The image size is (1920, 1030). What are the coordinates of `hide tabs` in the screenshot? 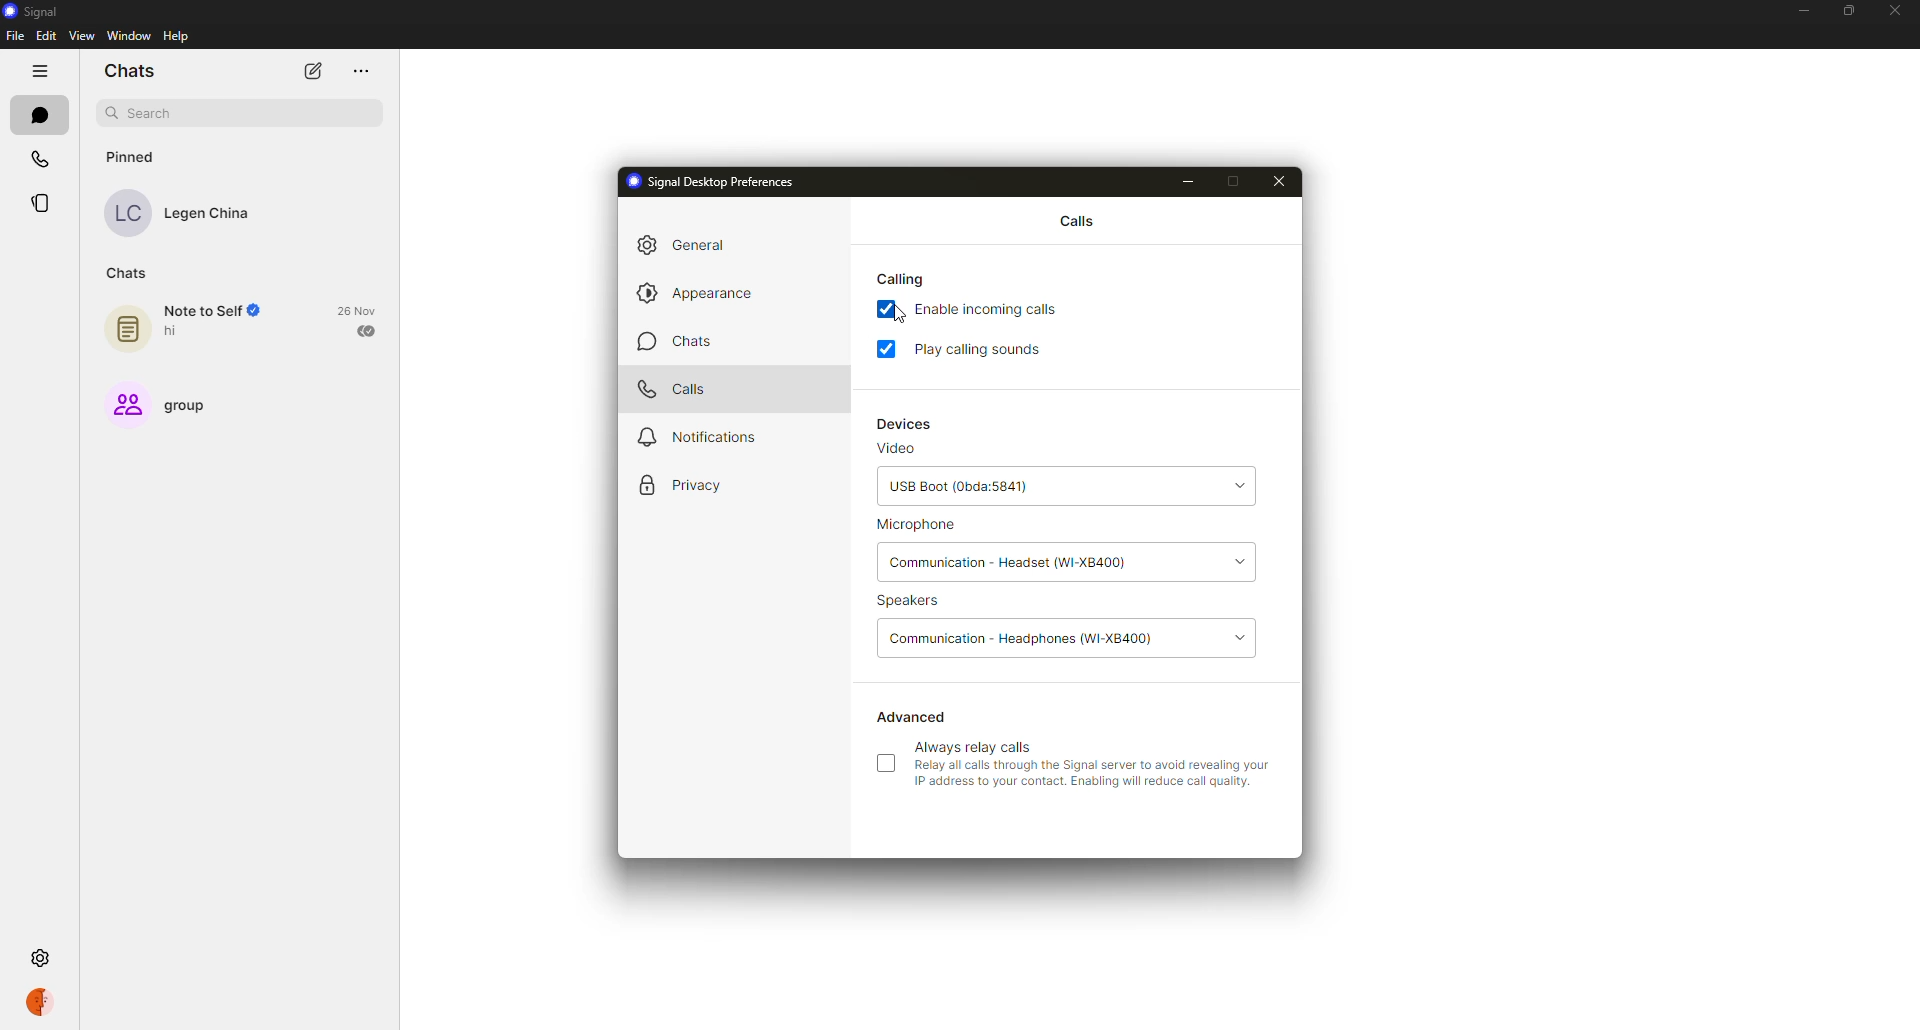 It's located at (37, 70).